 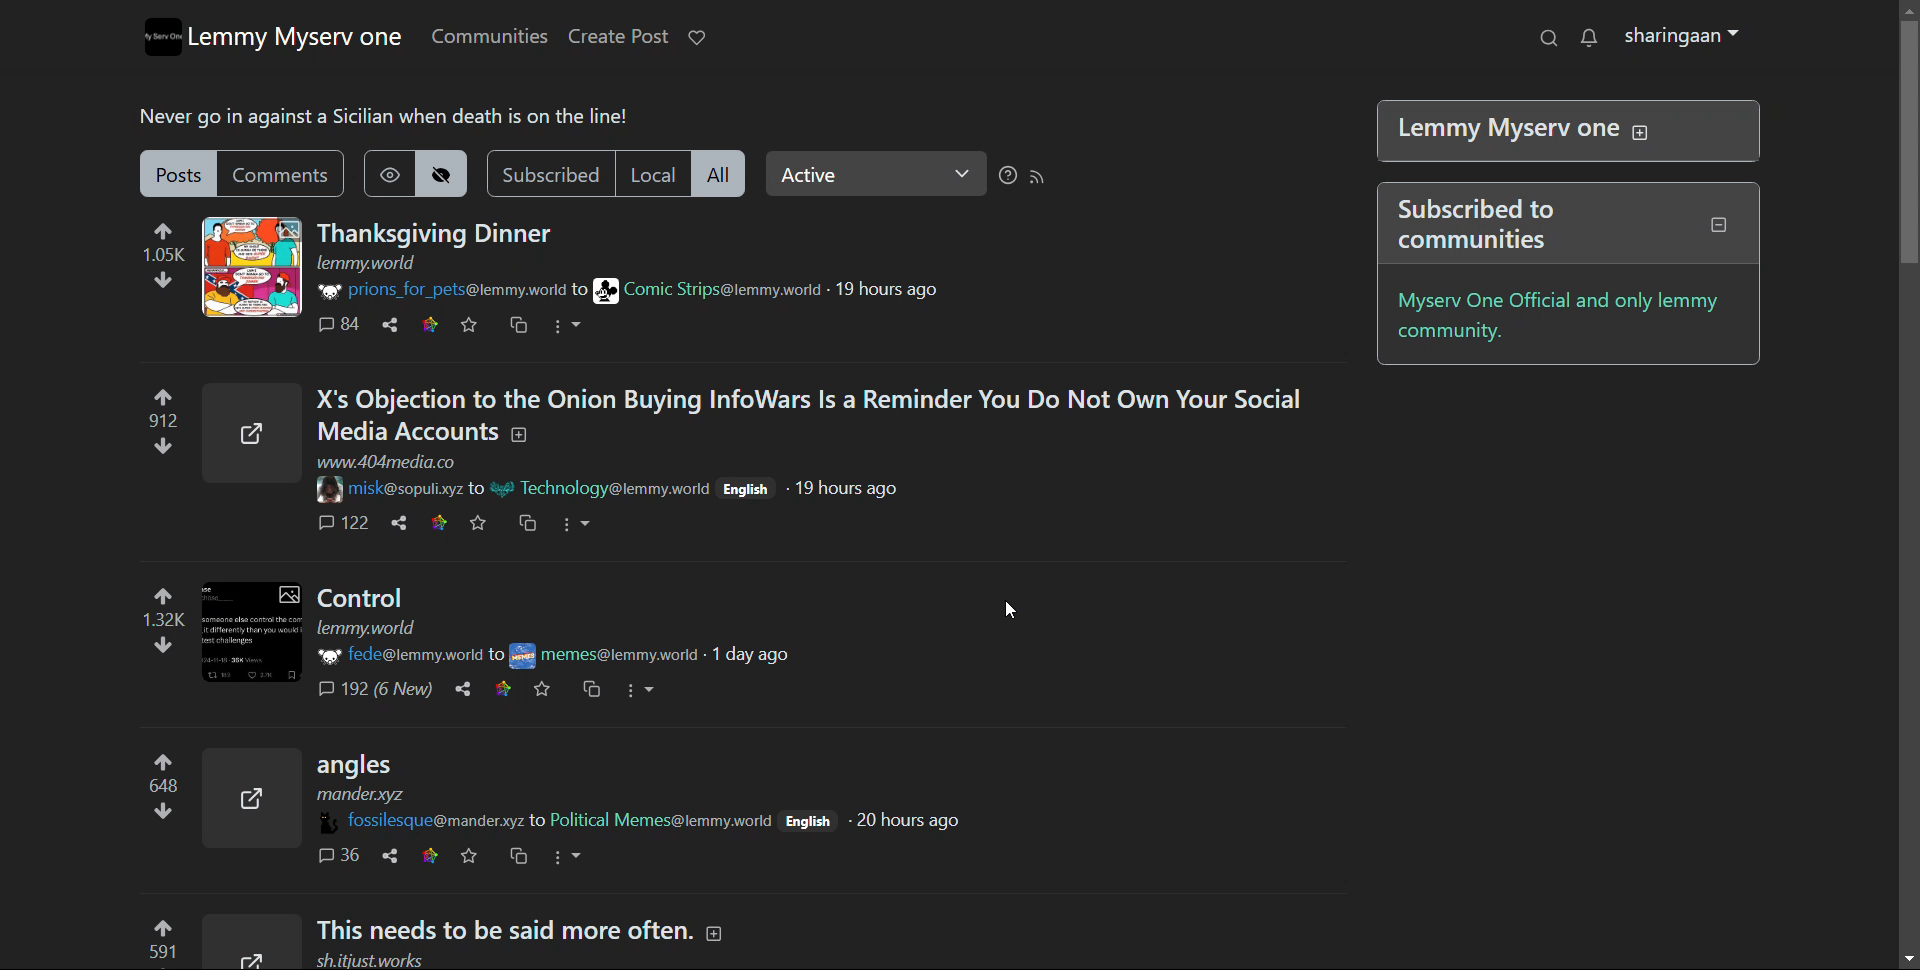 What do you see at coordinates (390, 655) in the screenshot?
I see `username` at bounding box center [390, 655].